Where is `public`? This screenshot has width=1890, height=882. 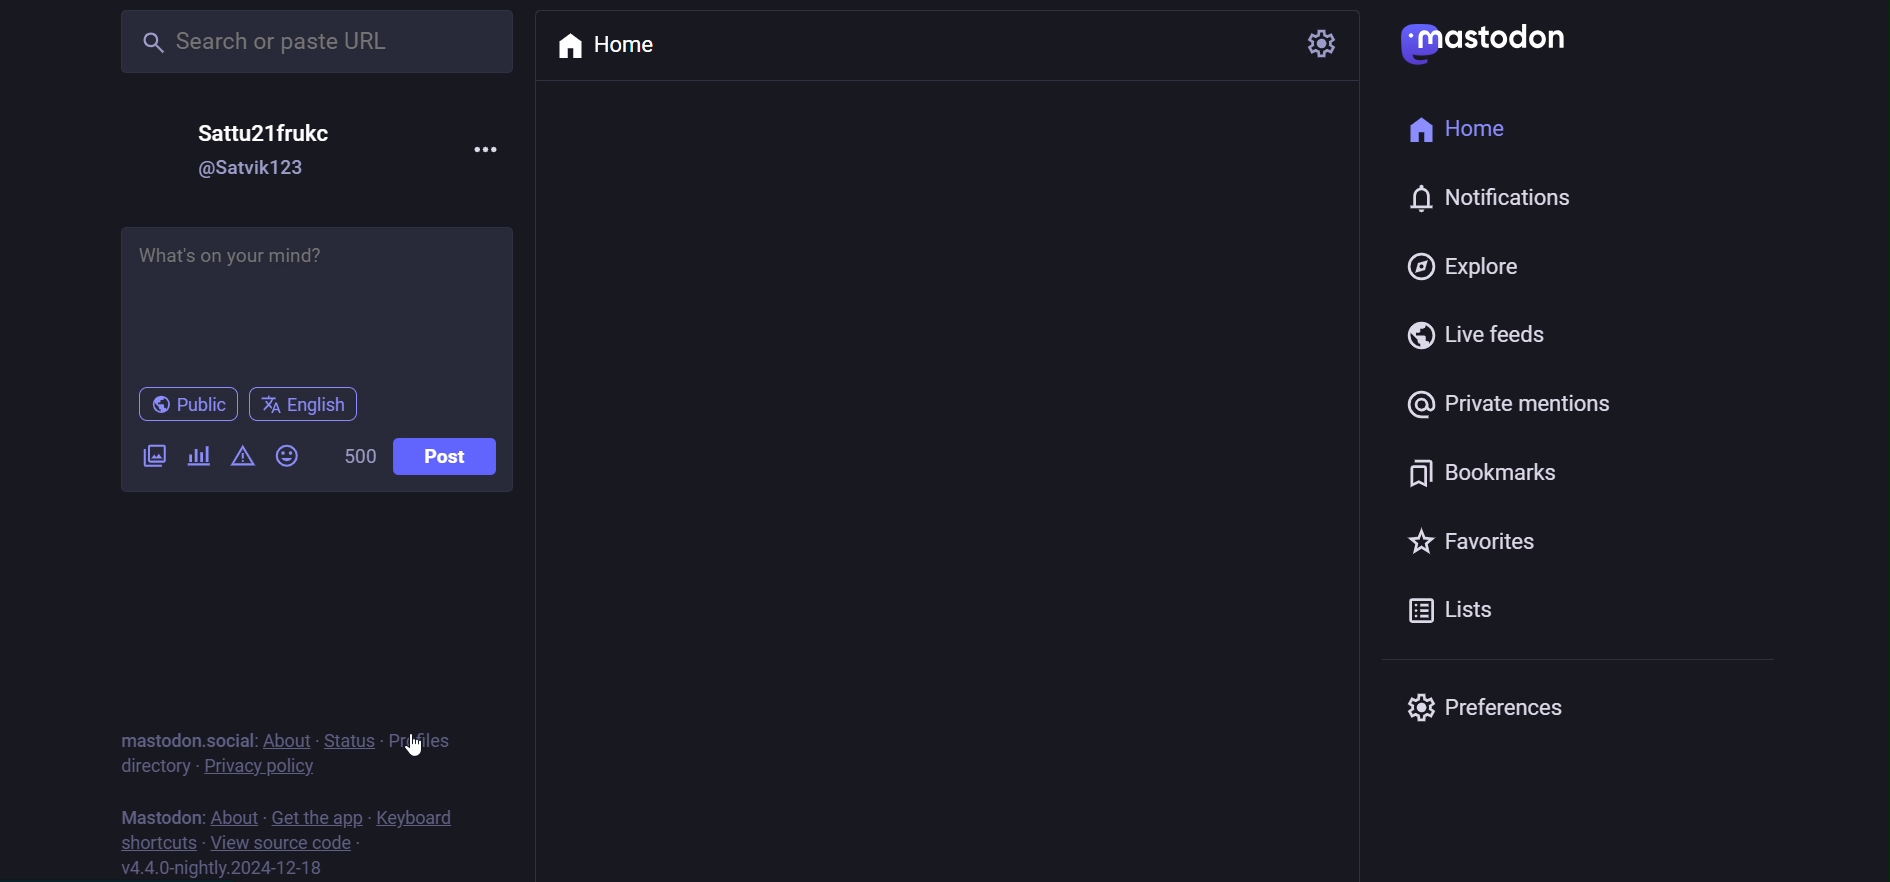 public is located at coordinates (190, 405).